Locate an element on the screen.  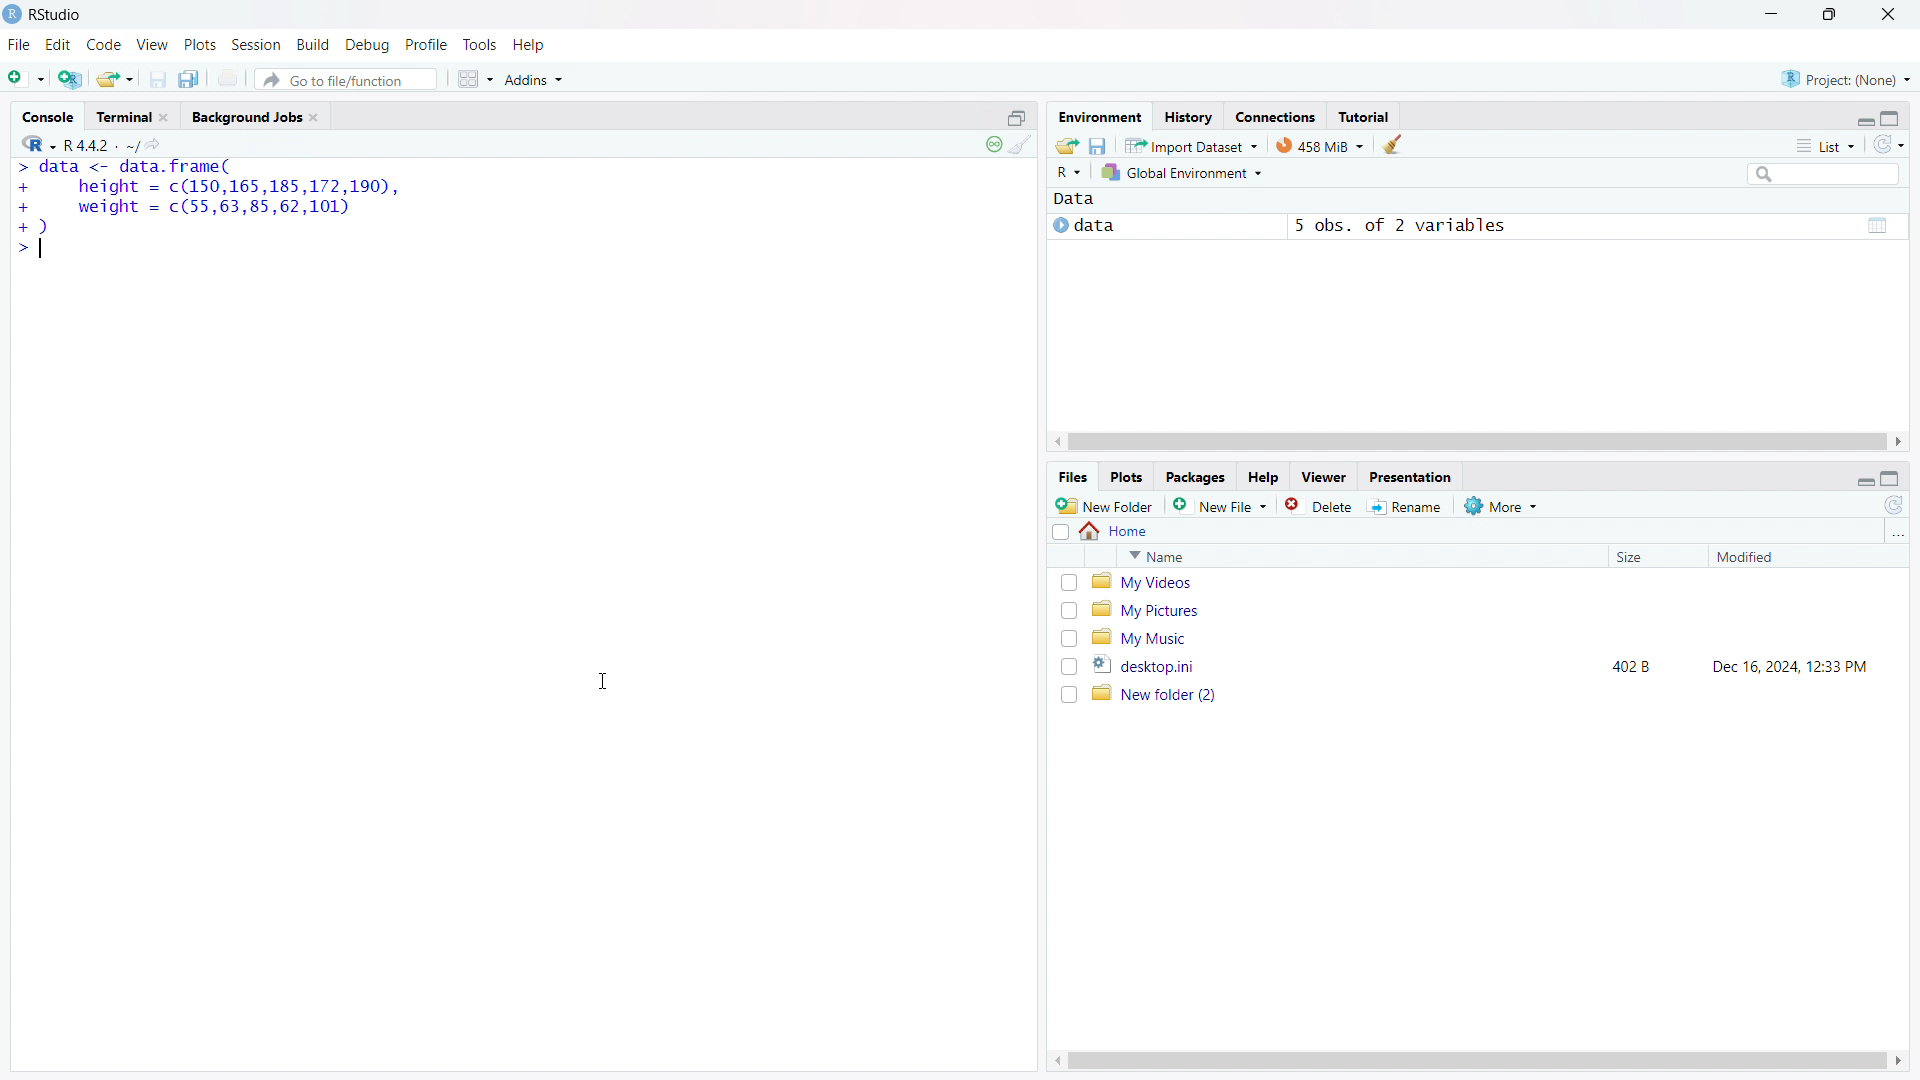
debug is located at coordinates (368, 45).